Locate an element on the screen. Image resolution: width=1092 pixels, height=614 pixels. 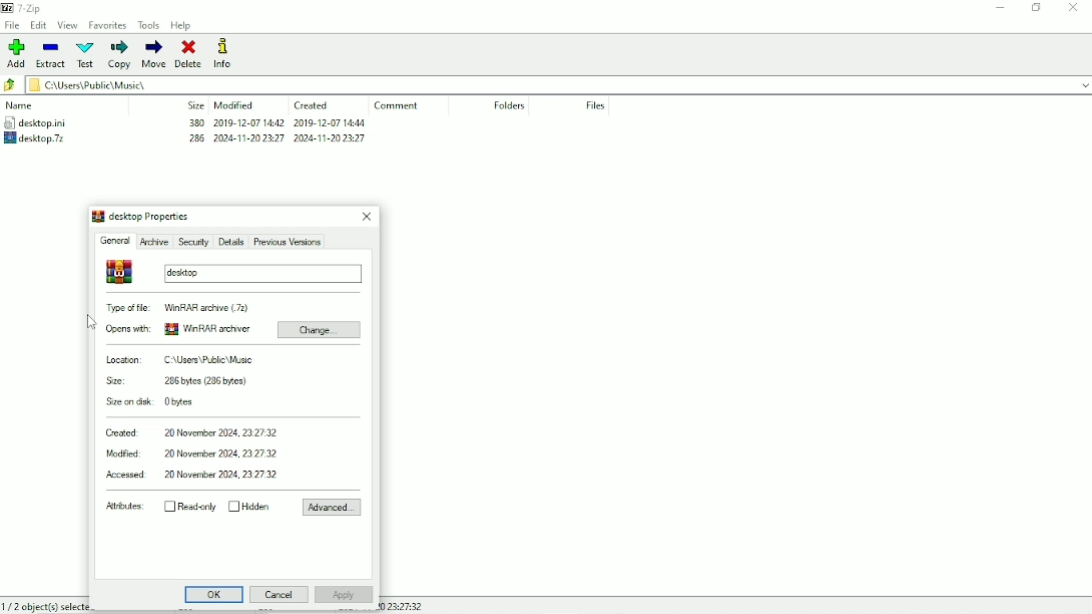
Created date and time is located at coordinates (192, 433).